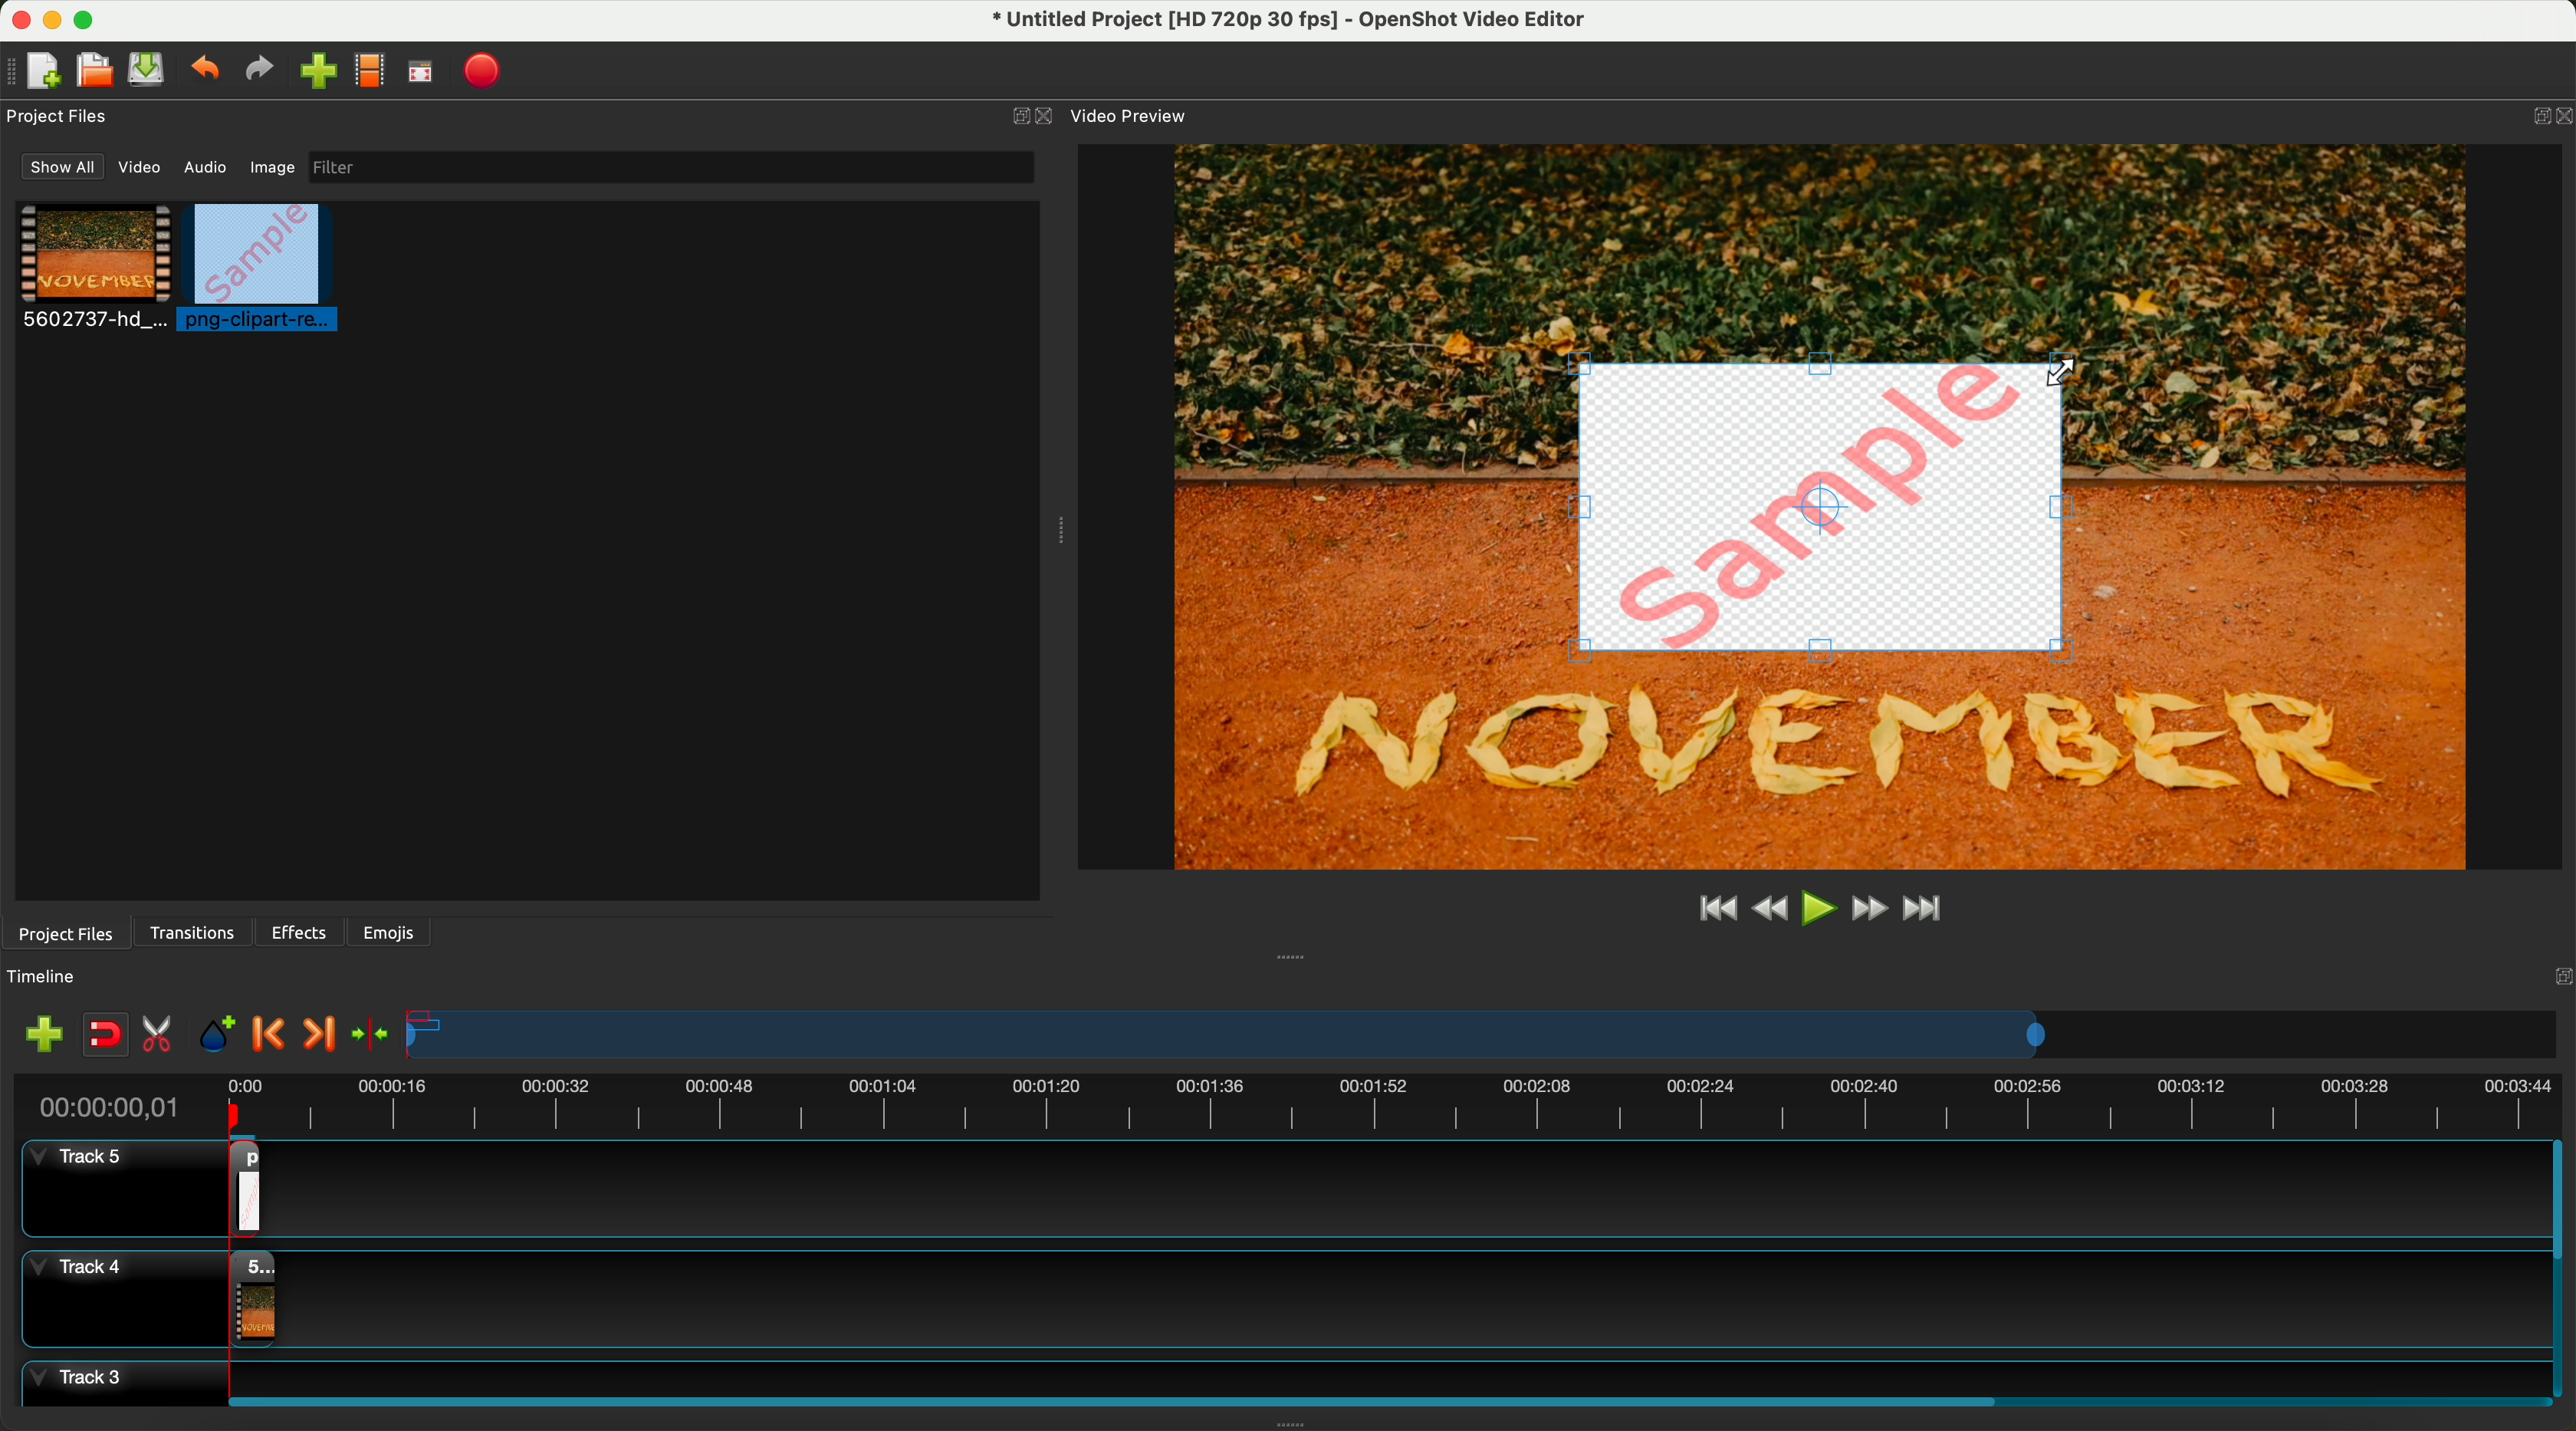 The image size is (2576, 1431). I want to click on file name, so click(1277, 23).